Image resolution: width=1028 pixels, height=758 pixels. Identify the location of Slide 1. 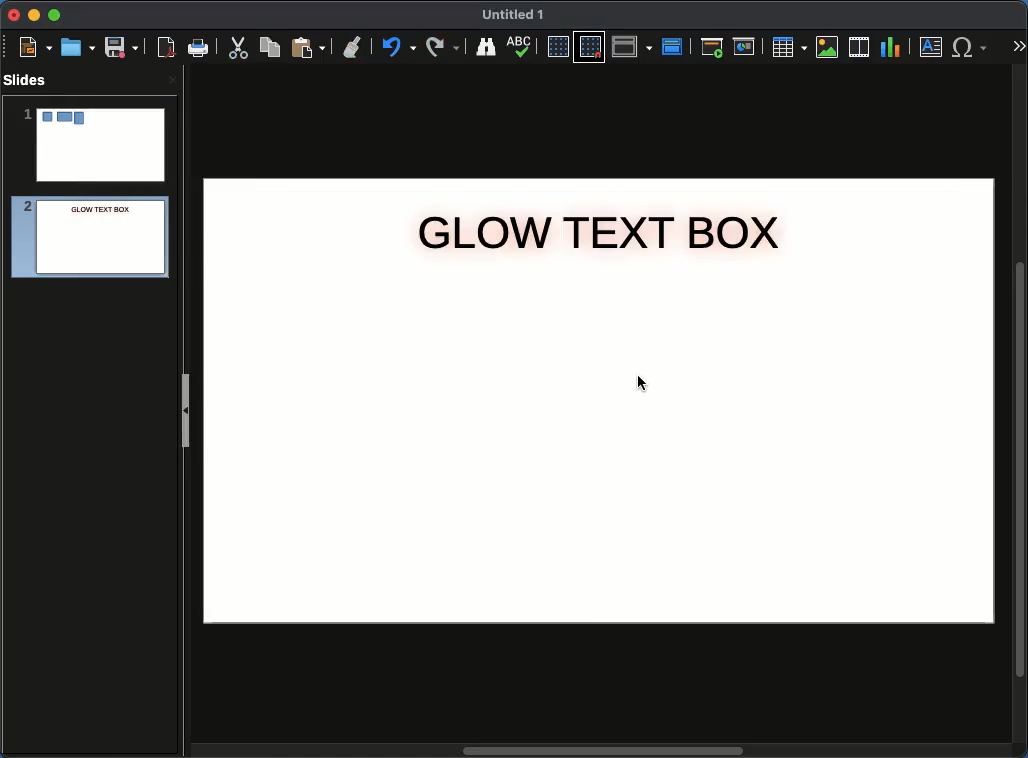
(93, 145).